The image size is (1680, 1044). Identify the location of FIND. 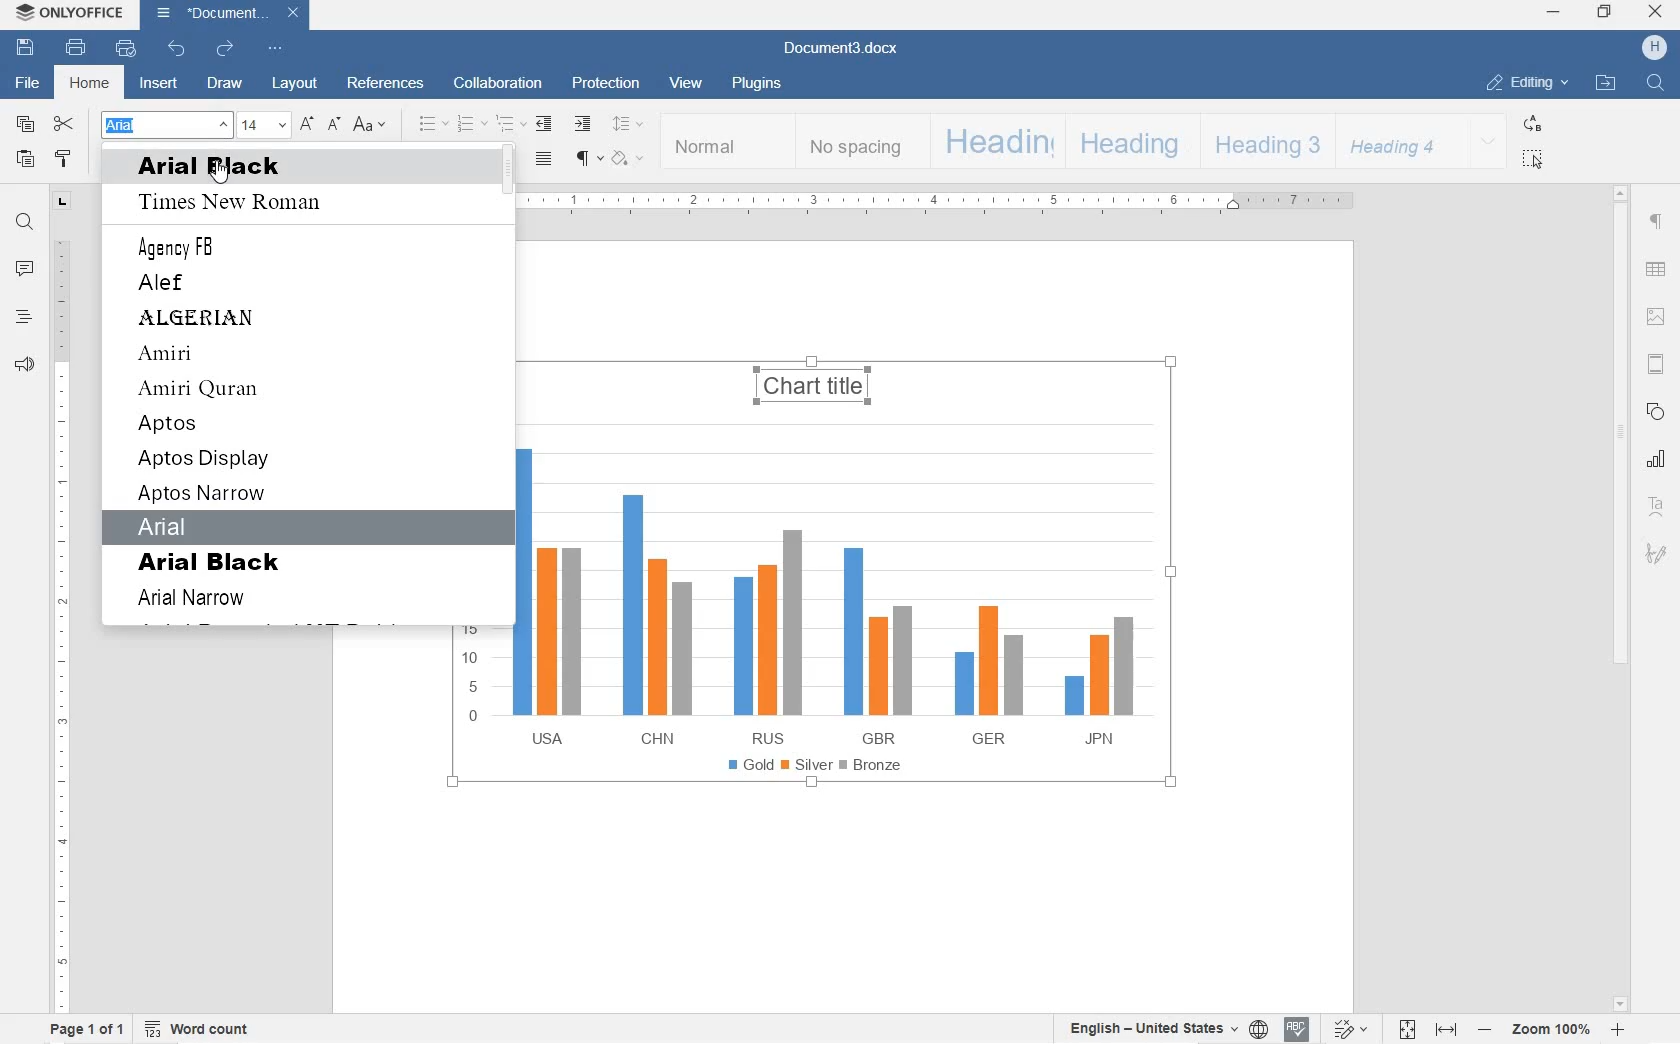
(1655, 82).